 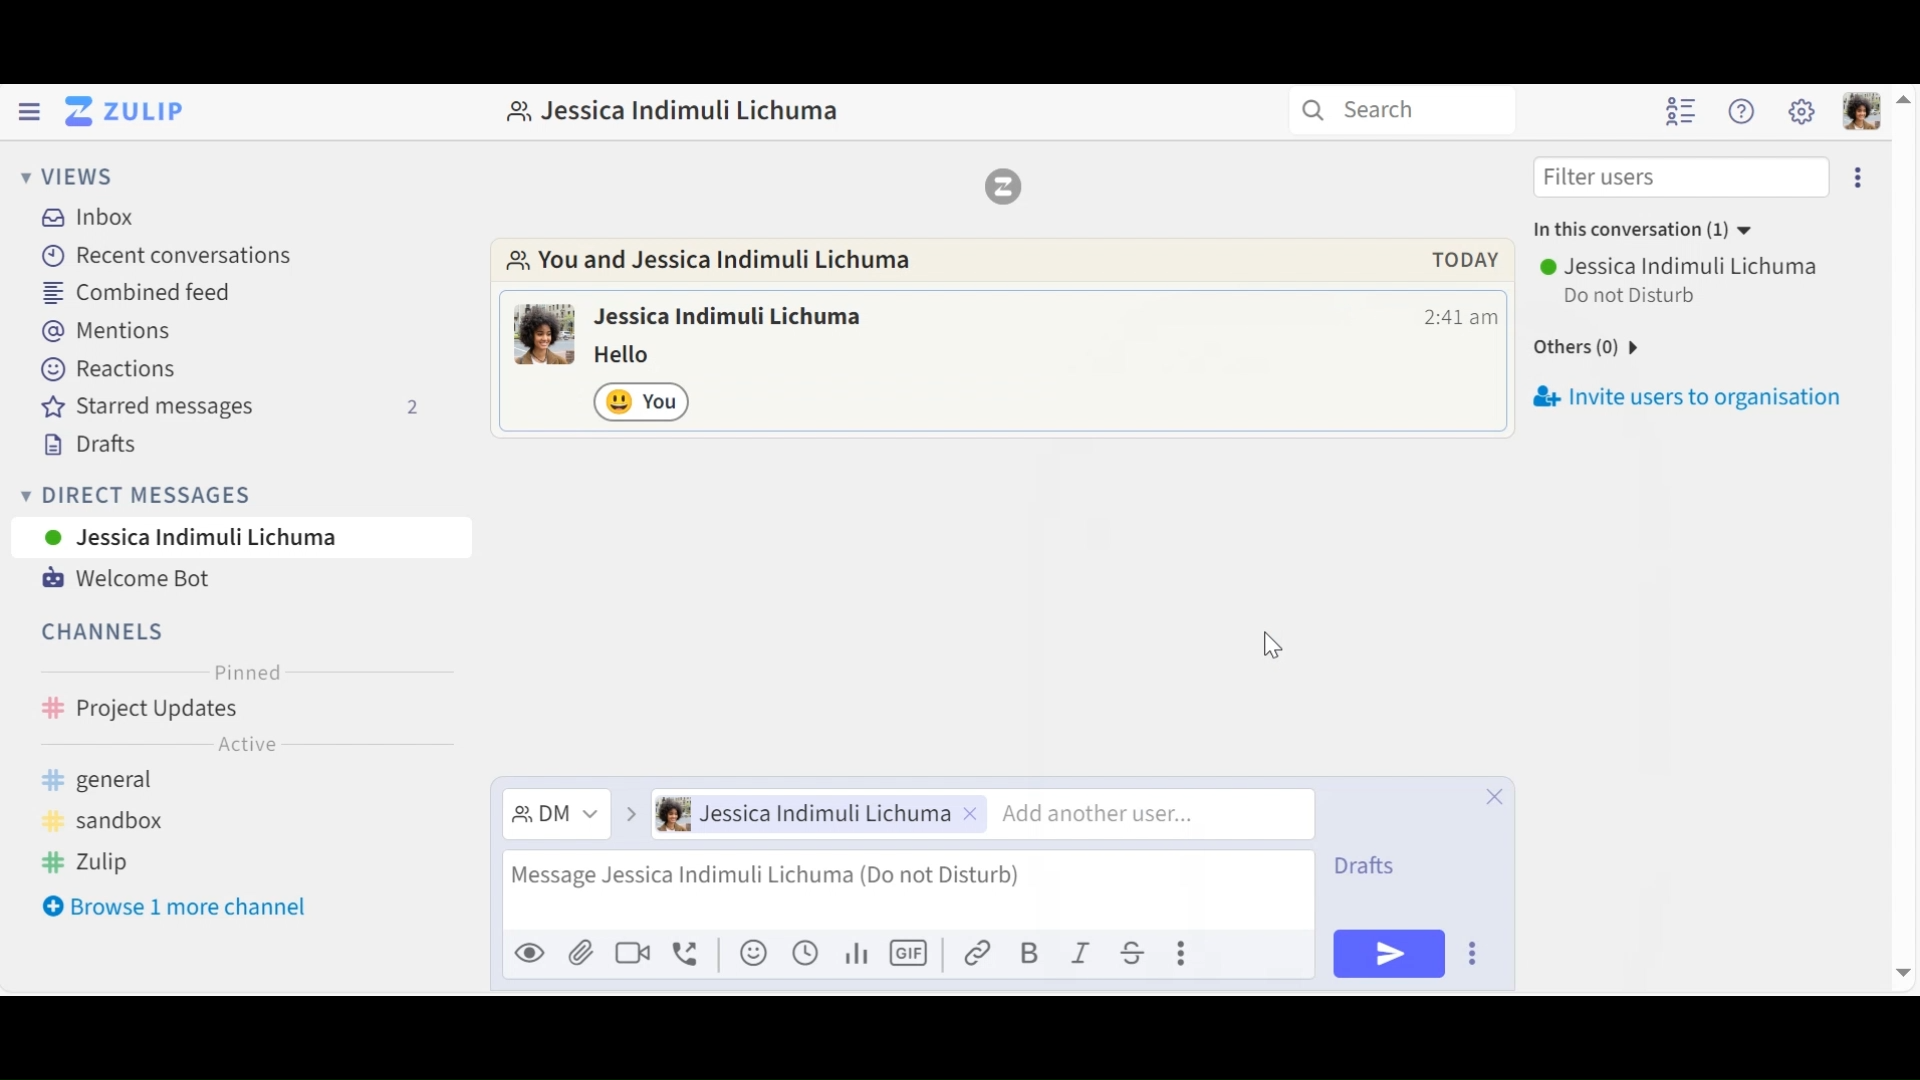 What do you see at coordinates (1636, 233) in the screenshot?
I see `in this conversation` at bounding box center [1636, 233].